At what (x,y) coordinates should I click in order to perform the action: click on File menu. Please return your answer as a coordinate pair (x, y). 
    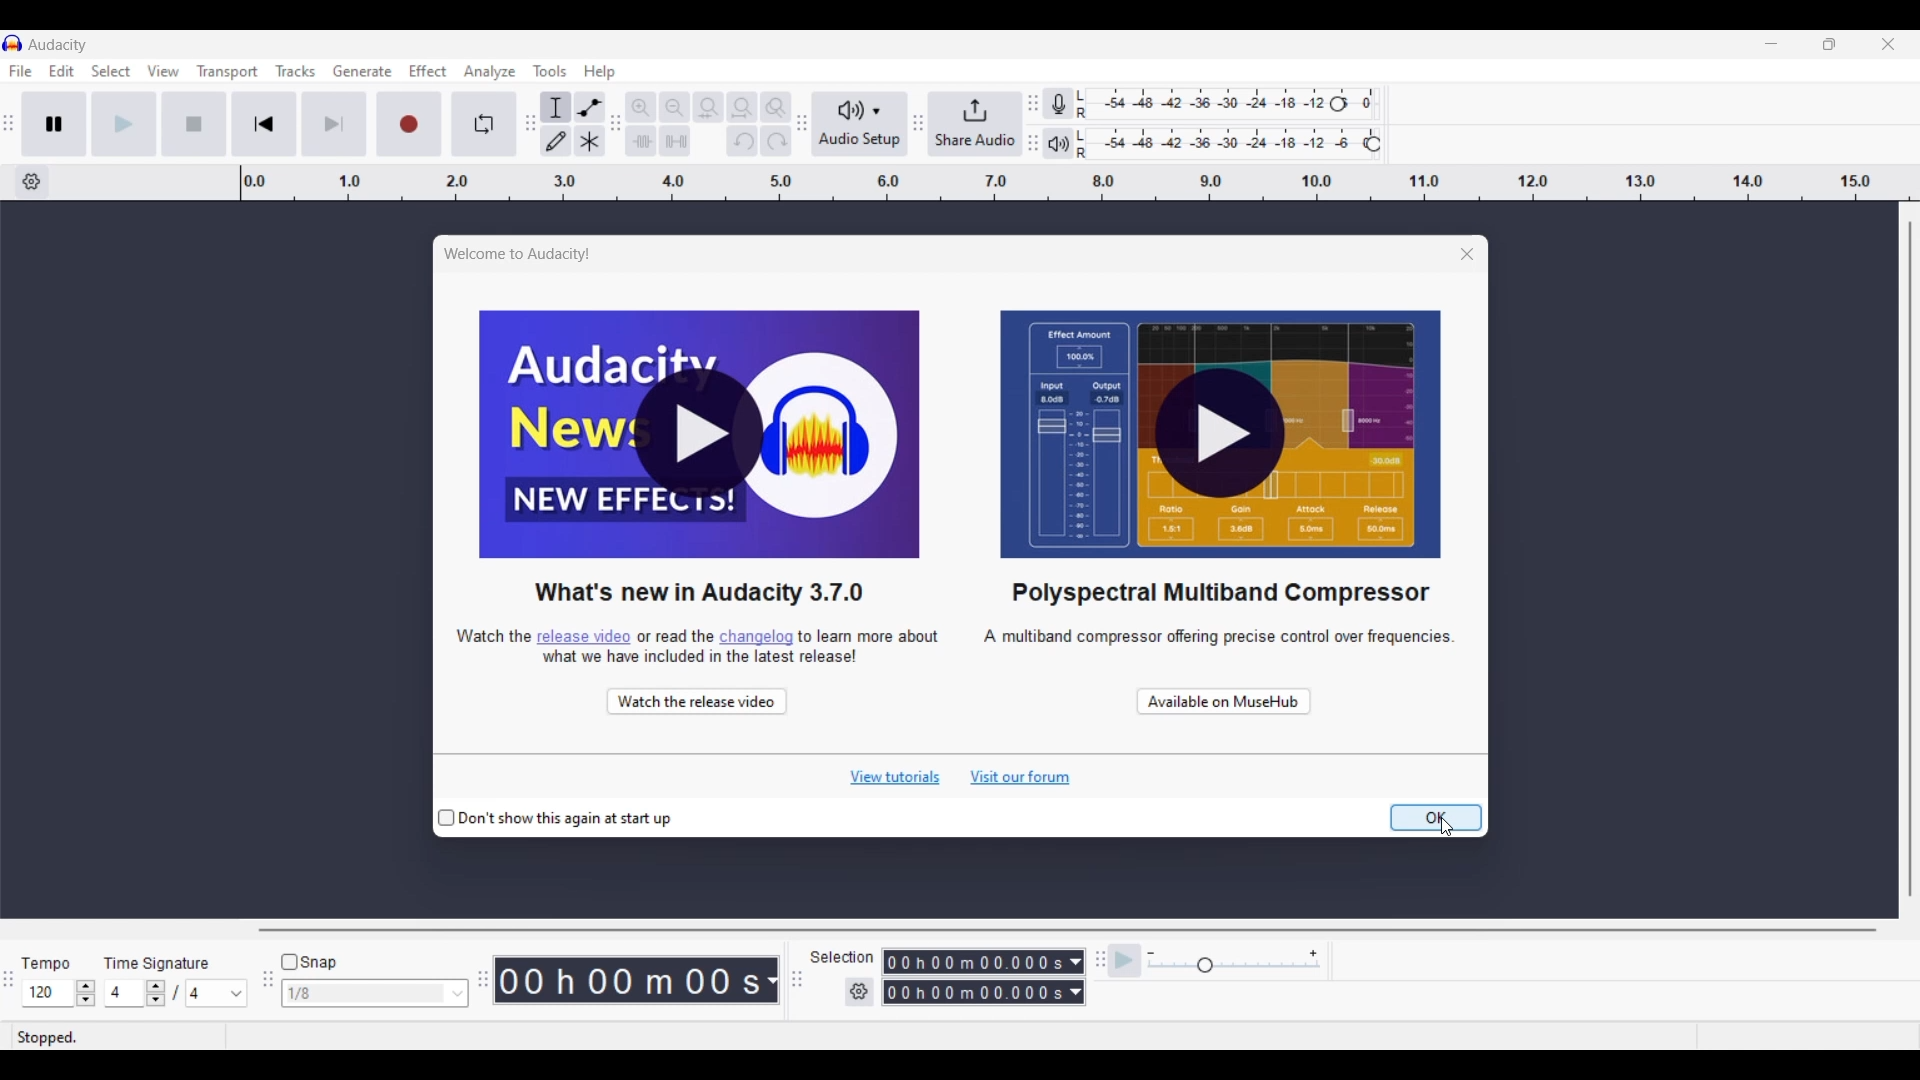
    Looking at the image, I should click on (20, 72).